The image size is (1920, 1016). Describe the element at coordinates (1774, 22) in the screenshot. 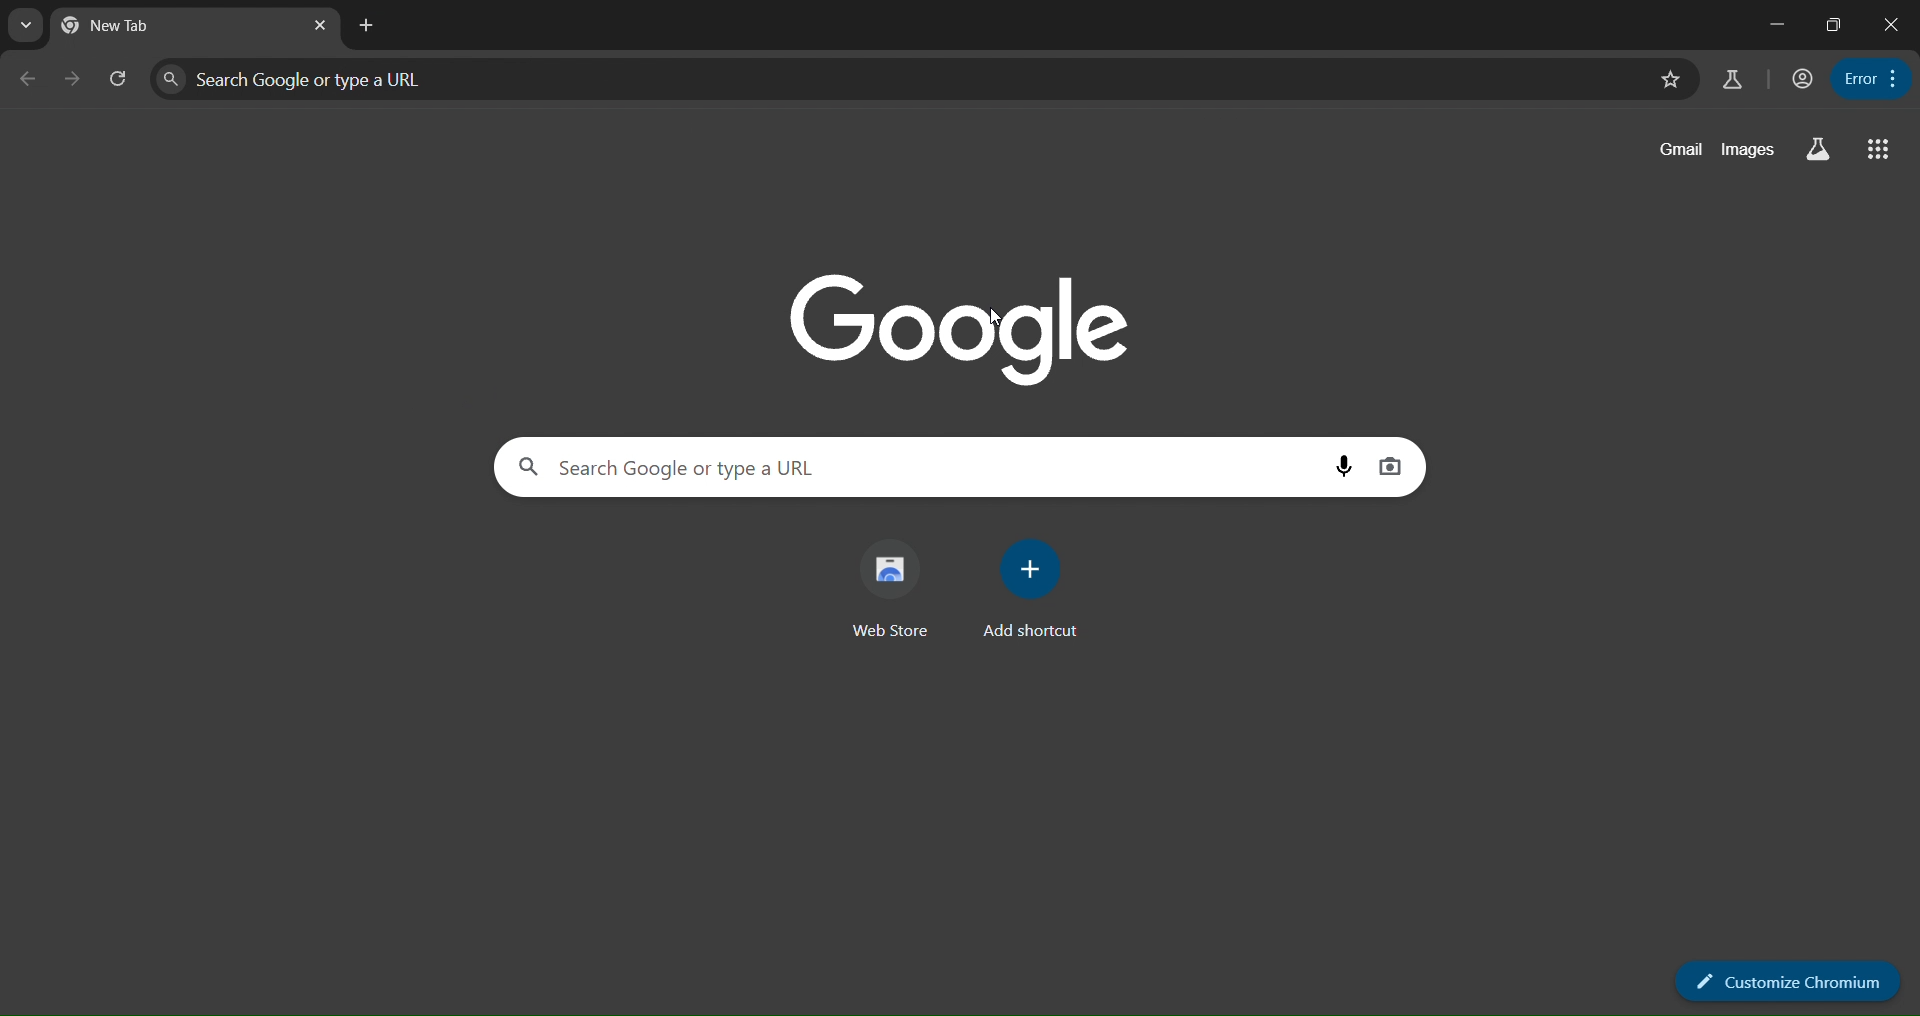

I see `minimize` at that location.